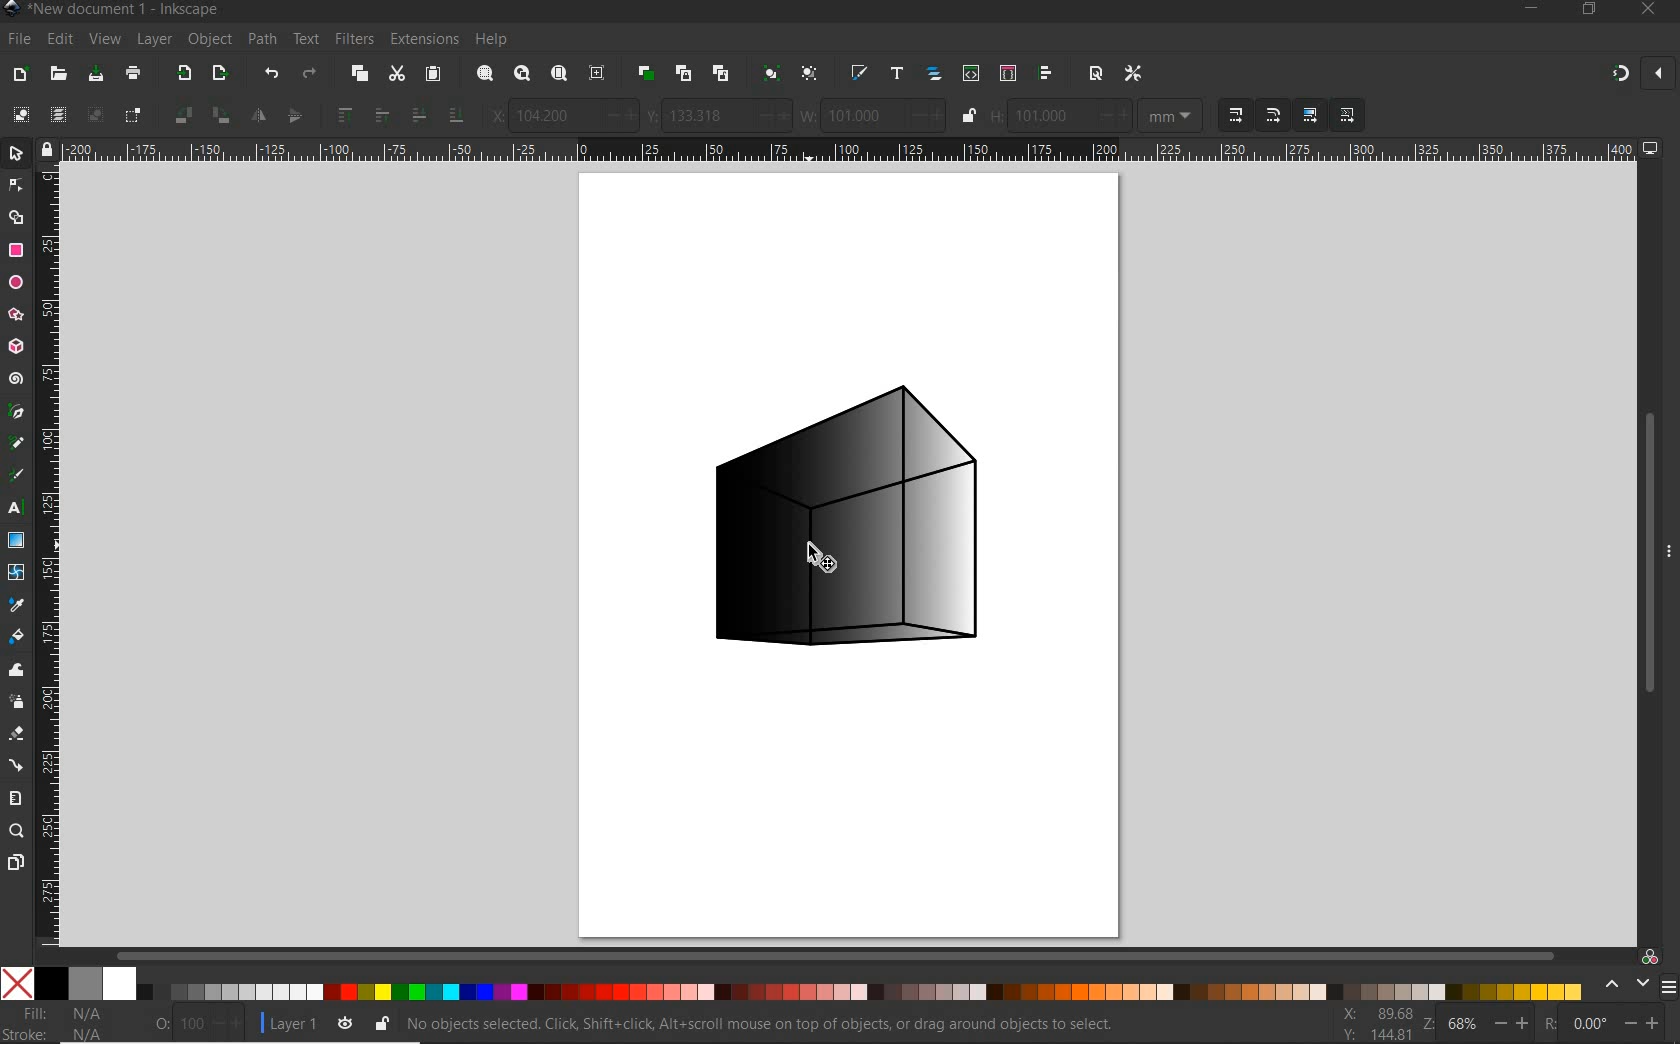 This screenshot has height=1044, width=1680. What do you see at coordinates (305, 39) in the screenshot?
I see `TEXT` at bounding box center [305, 39].